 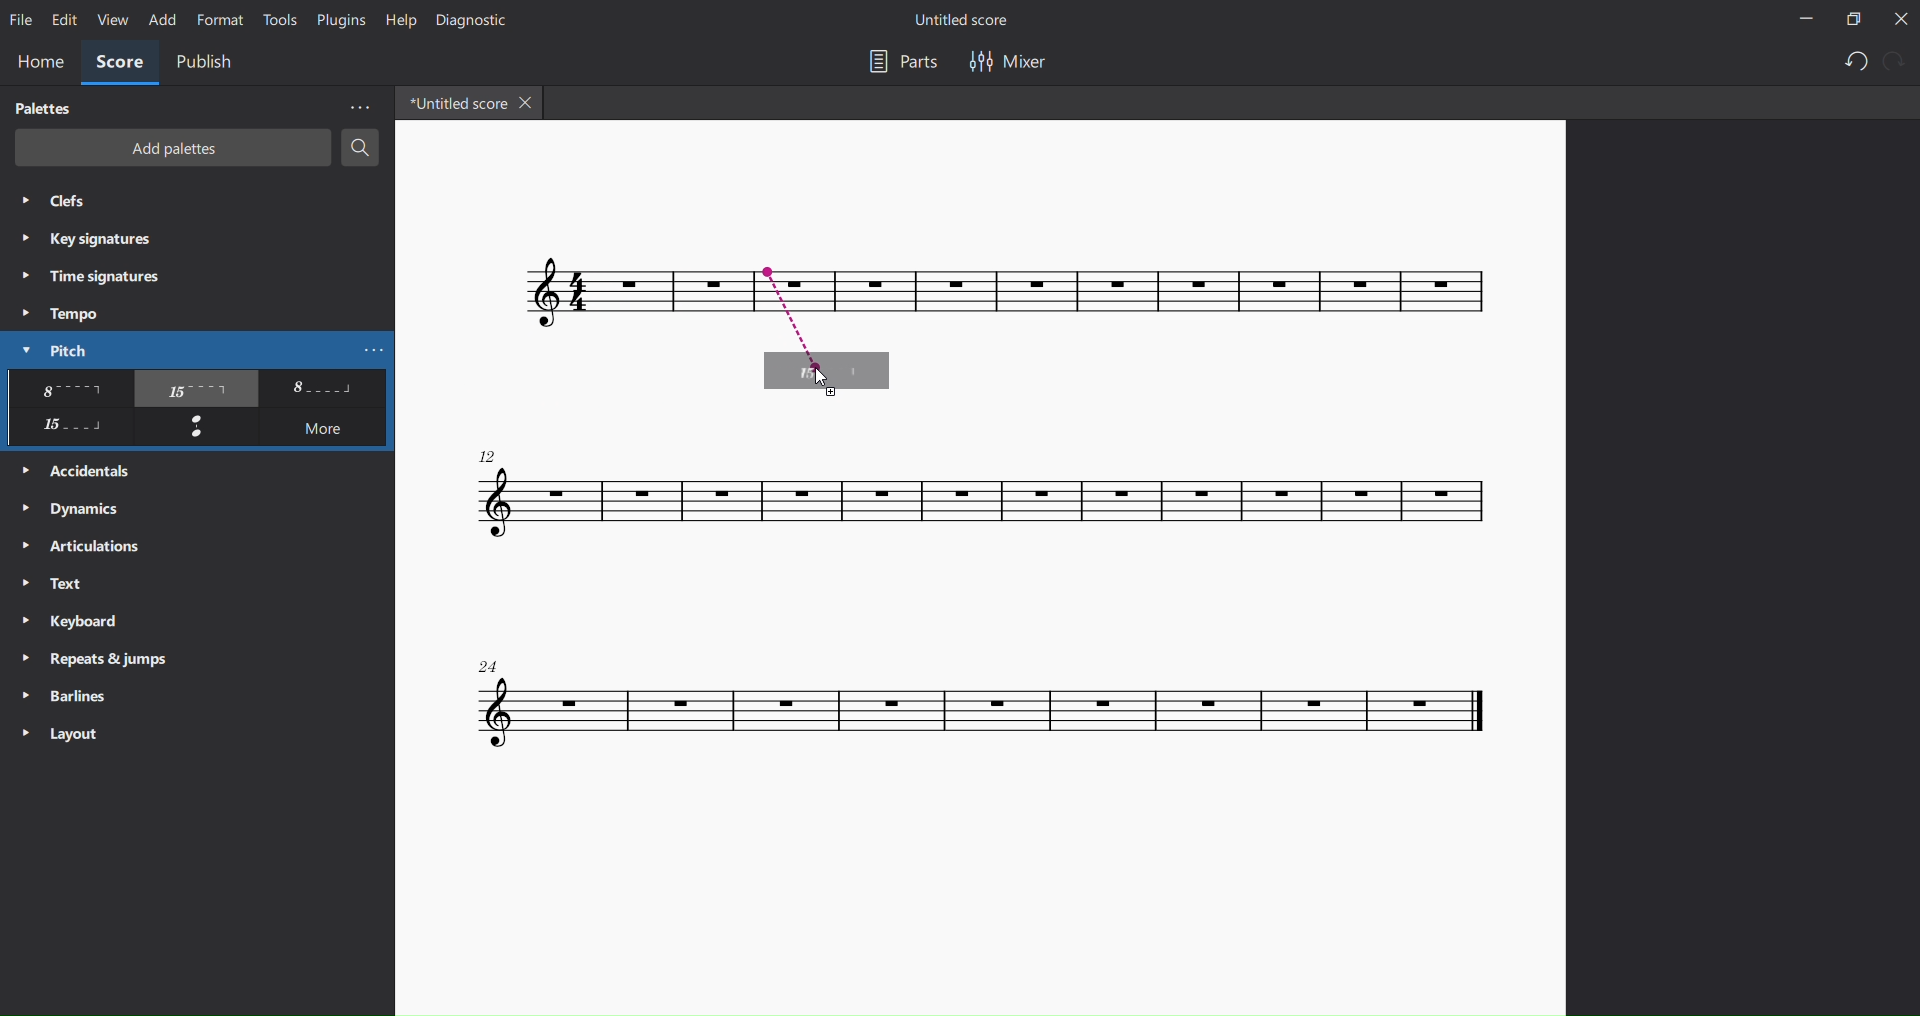 What do you see at coordinates (840, 313) in the screenshot?
I see `inserting area` at bounding box center [840, 313].